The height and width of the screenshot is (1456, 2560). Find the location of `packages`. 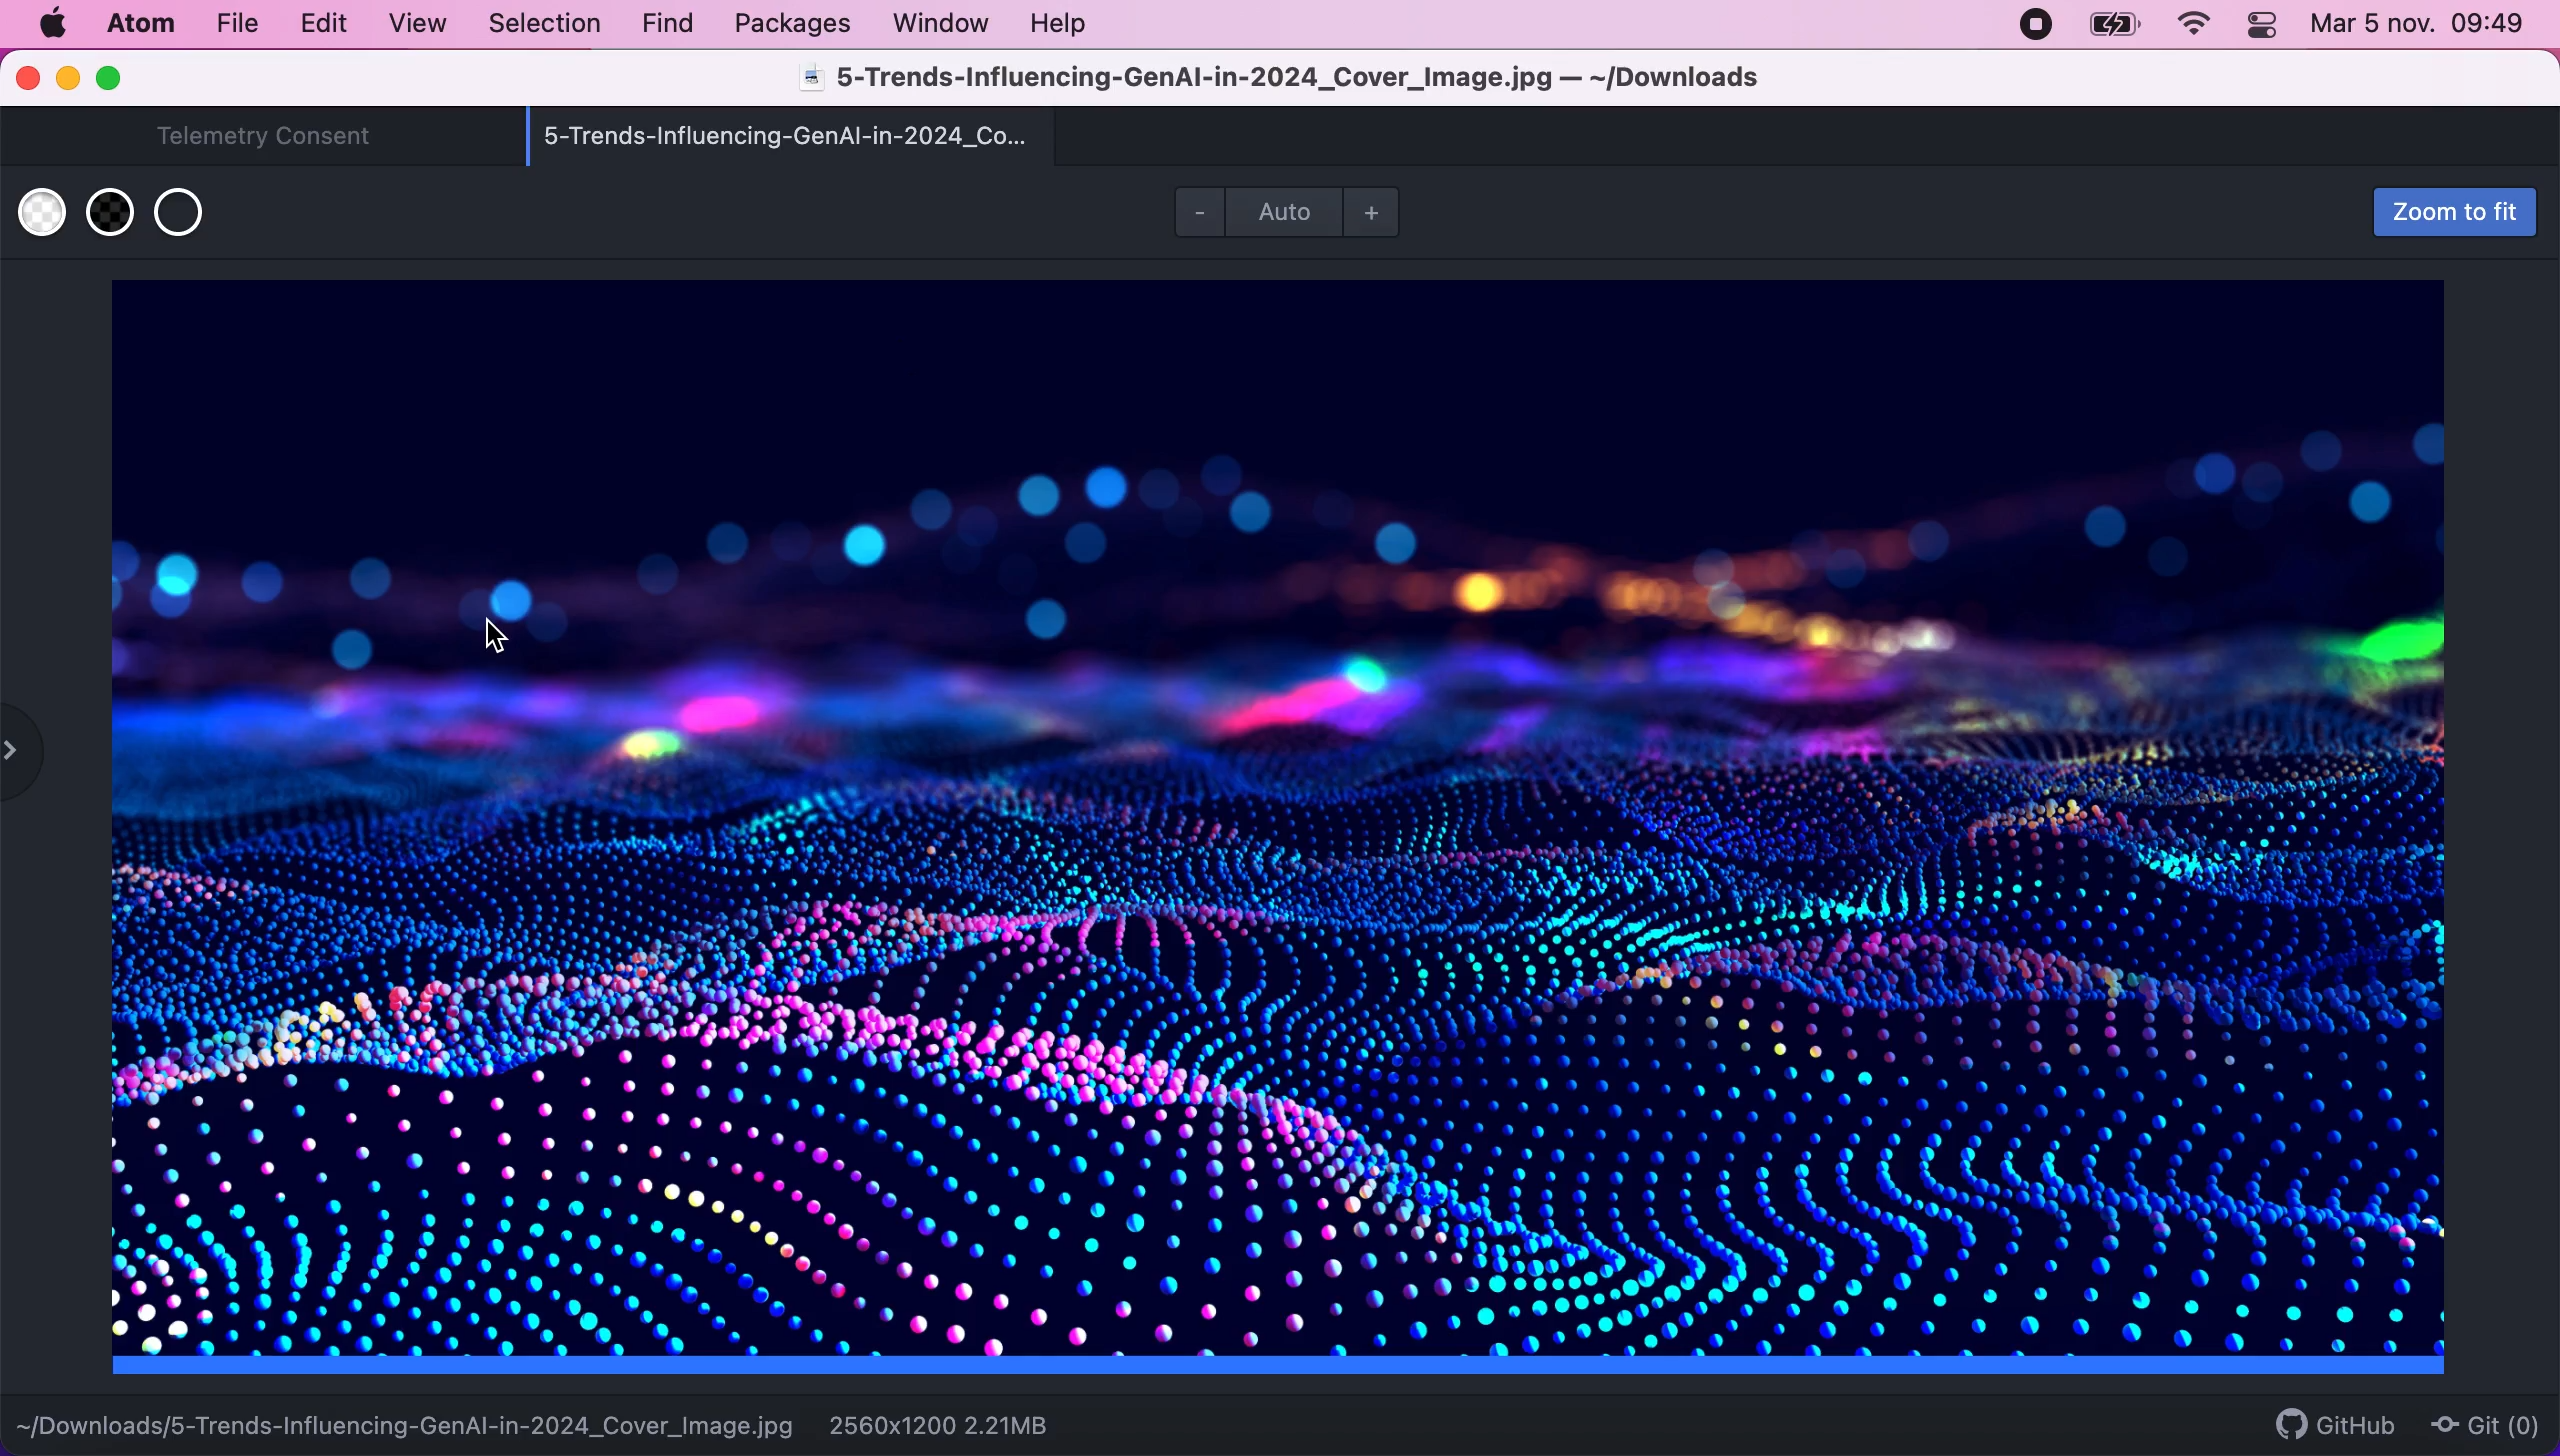

packages is located at coordinates (787, 26).